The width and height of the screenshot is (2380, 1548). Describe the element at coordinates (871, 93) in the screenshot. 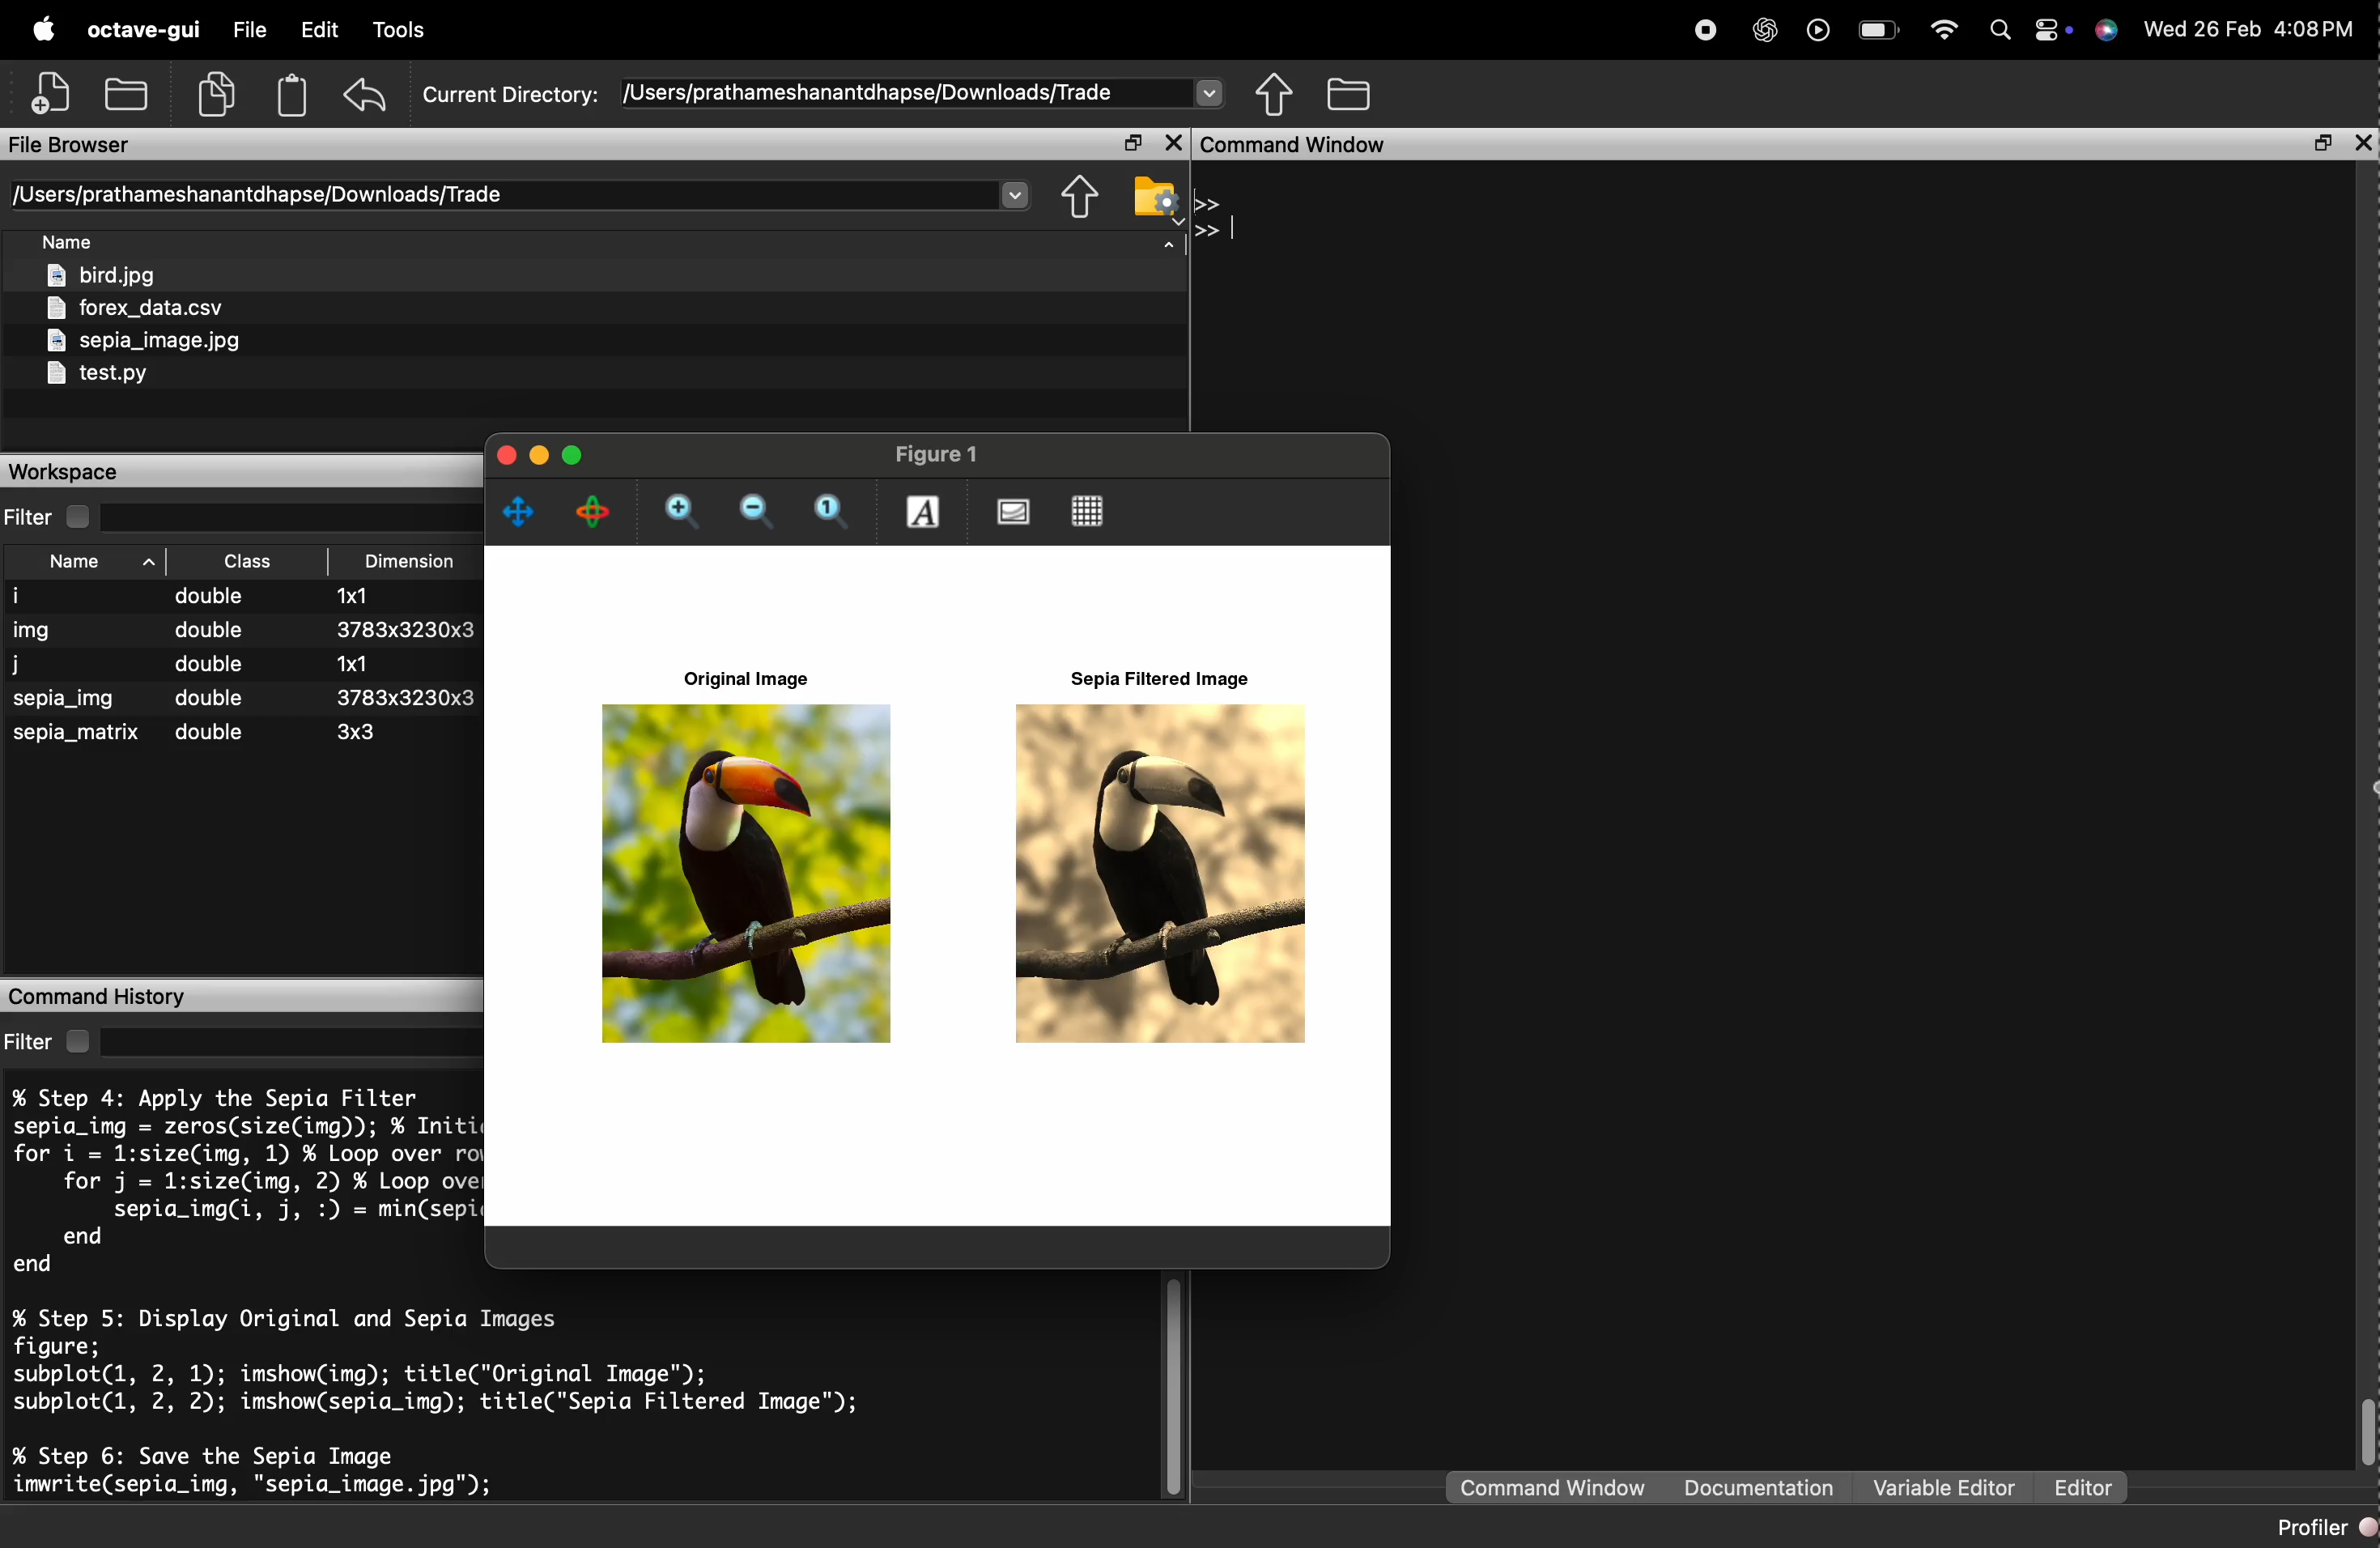

I see `/Users/prathameshanantdhapse/Downloads/Trade` at that location.